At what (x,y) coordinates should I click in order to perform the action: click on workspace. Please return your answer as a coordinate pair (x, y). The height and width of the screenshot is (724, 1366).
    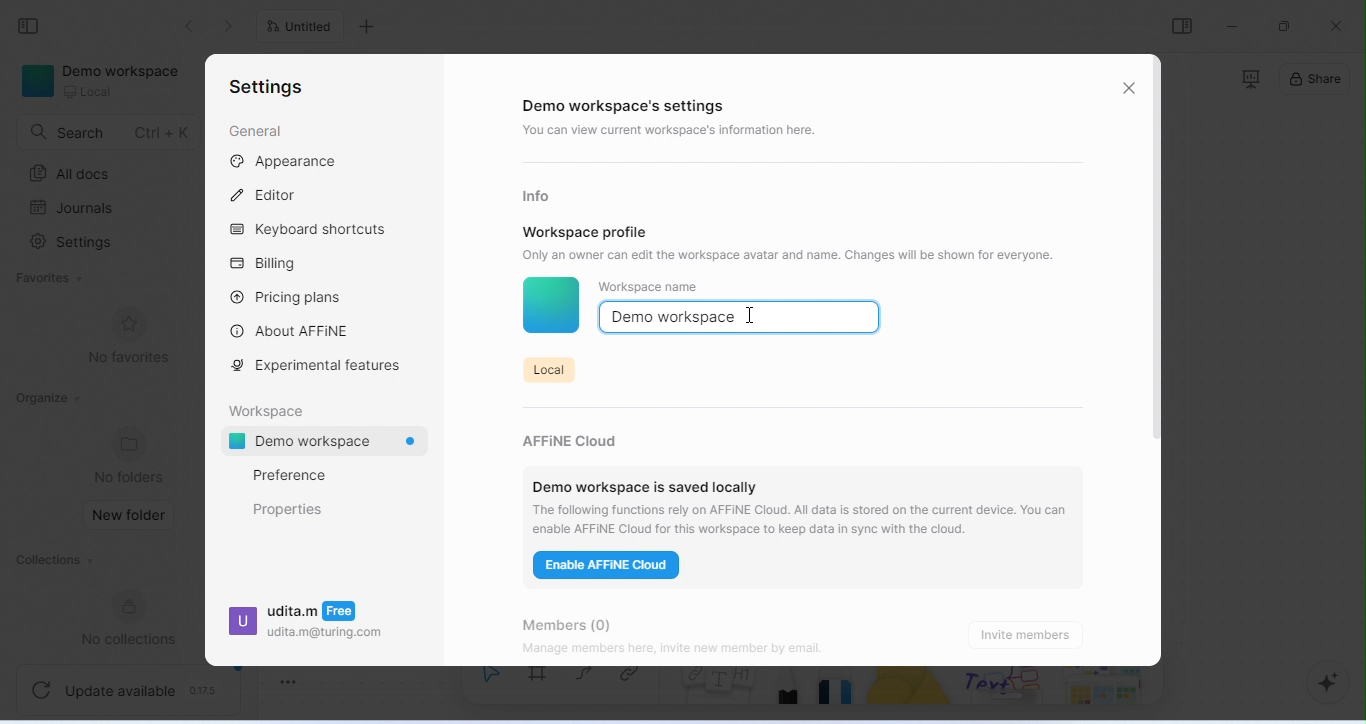
    Looking at the image, I should click on (271, 409).